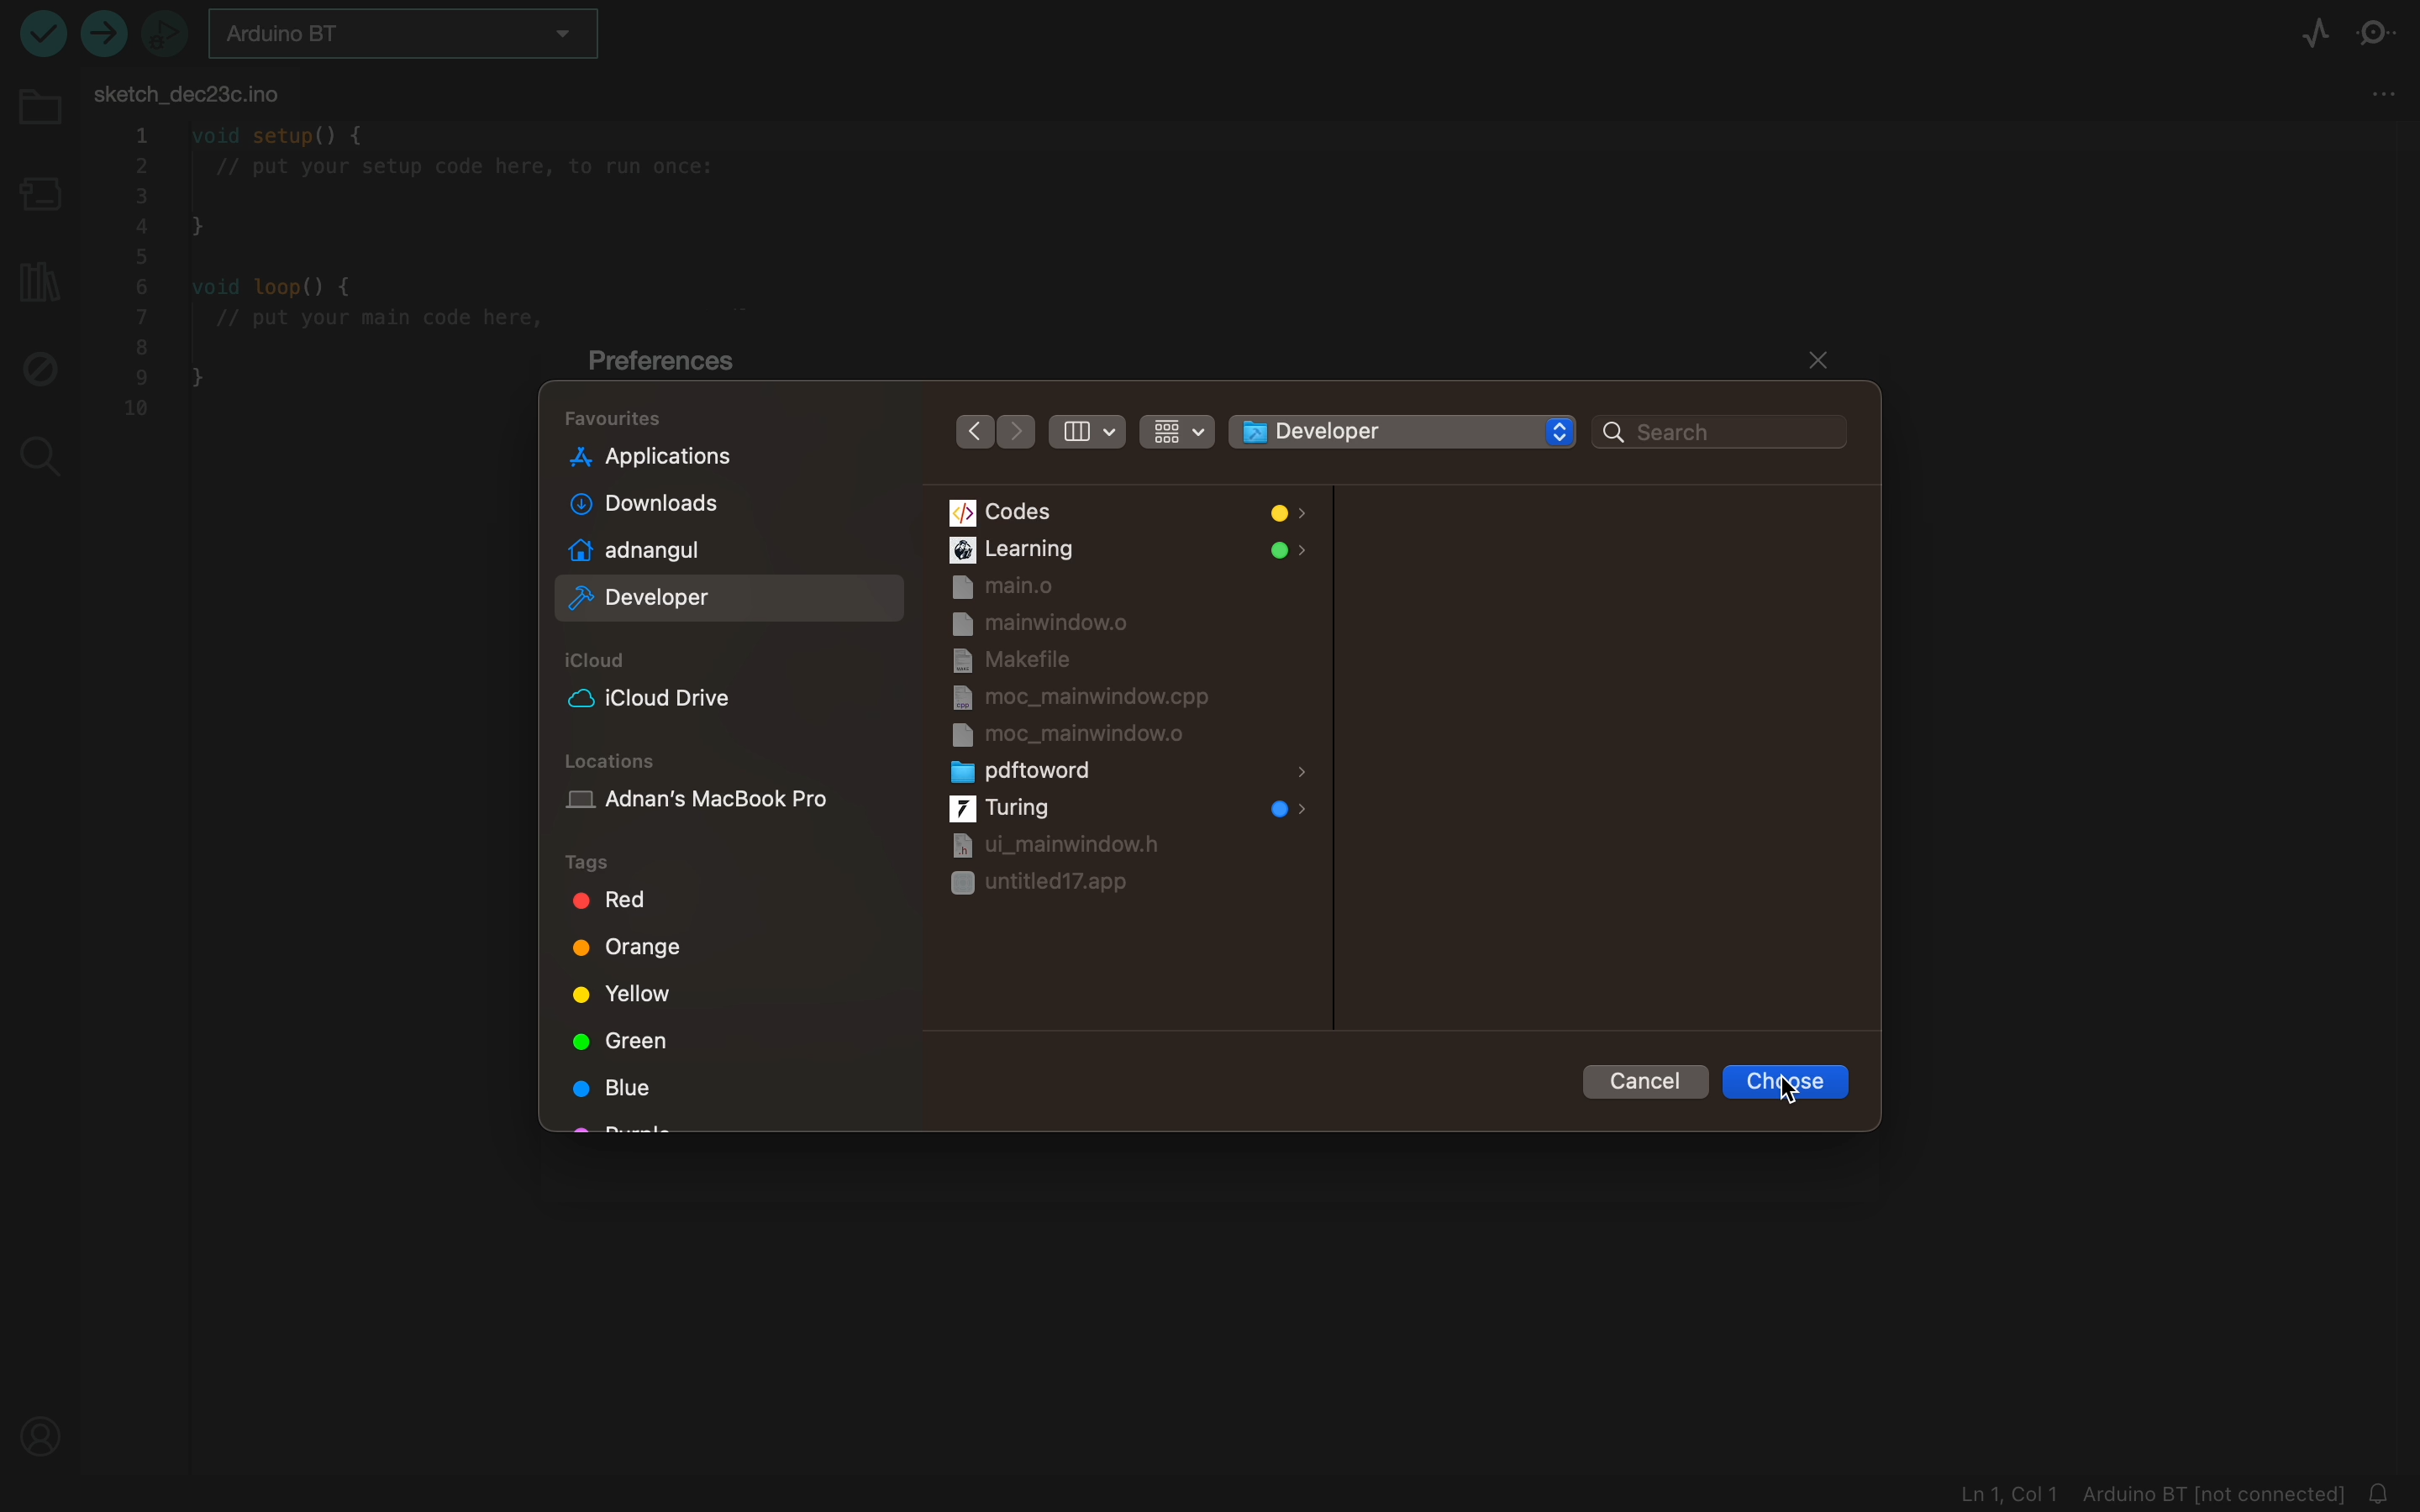 The height and width of the screenshot is (1512, 2420). Describe the element at coordinates (1132, 552) in the screenshot. I see `learning` at that location.